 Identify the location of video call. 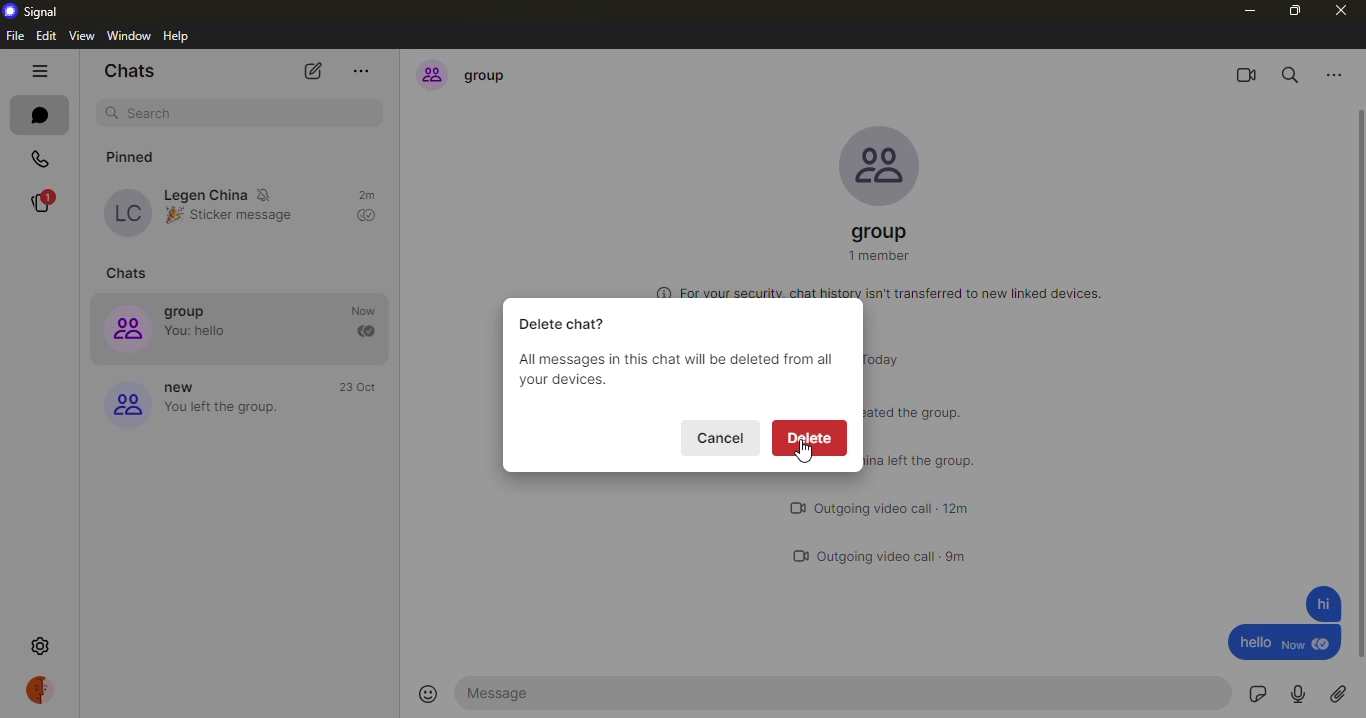
(1245, 75).